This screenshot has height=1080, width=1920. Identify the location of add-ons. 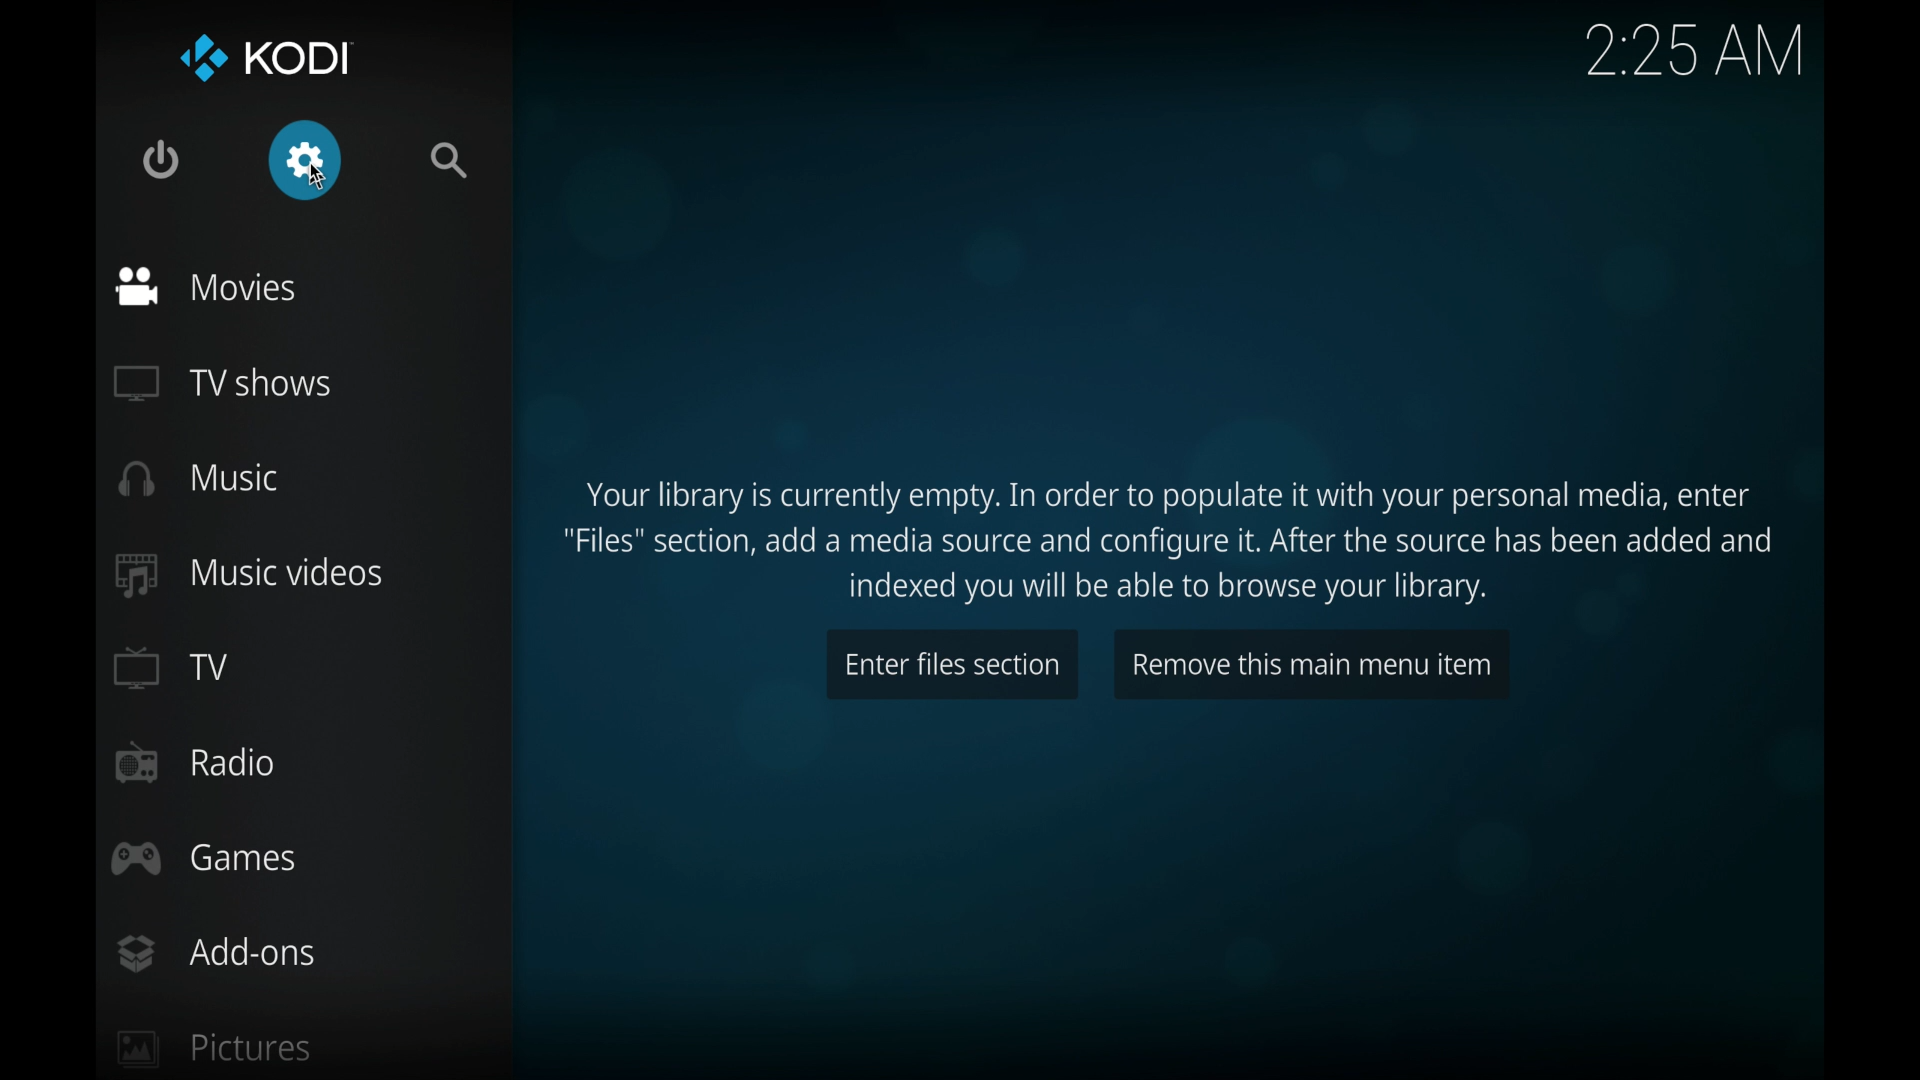
(214, 952).